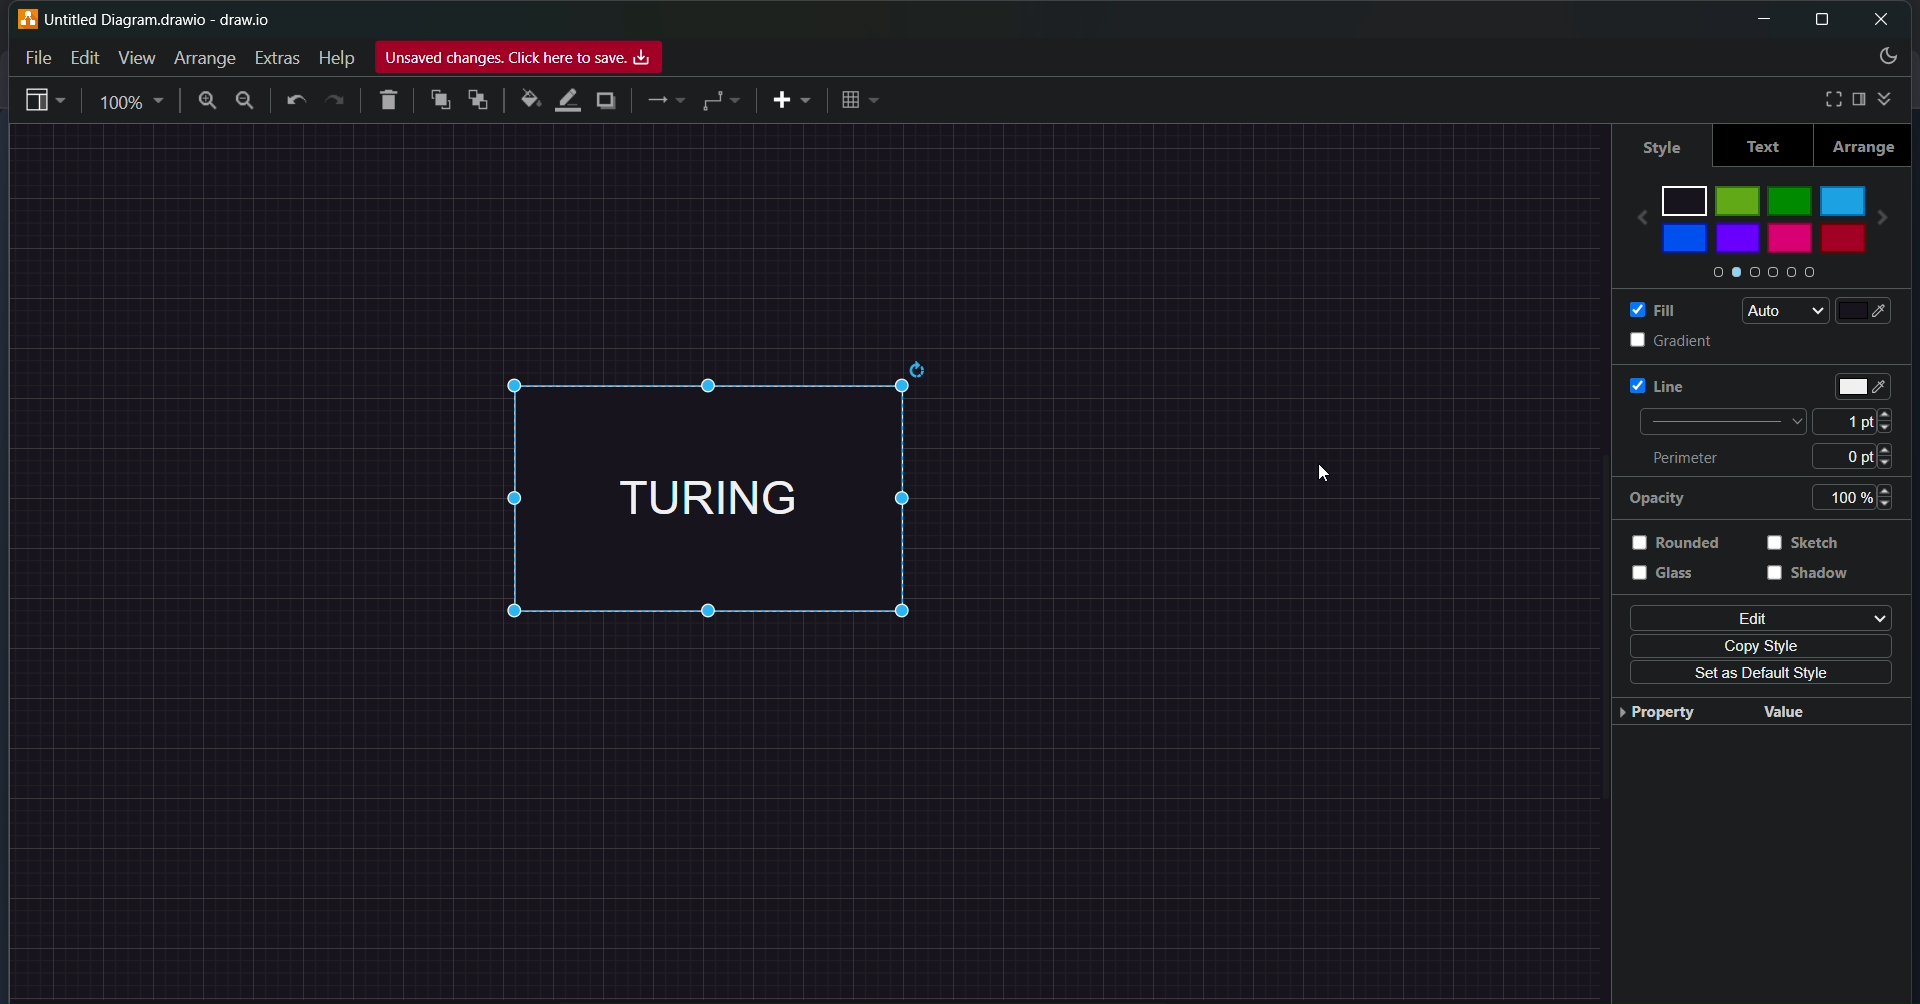 This screenshot has width=1920, height=1004. I want to click on glass, so click(1676, 581).